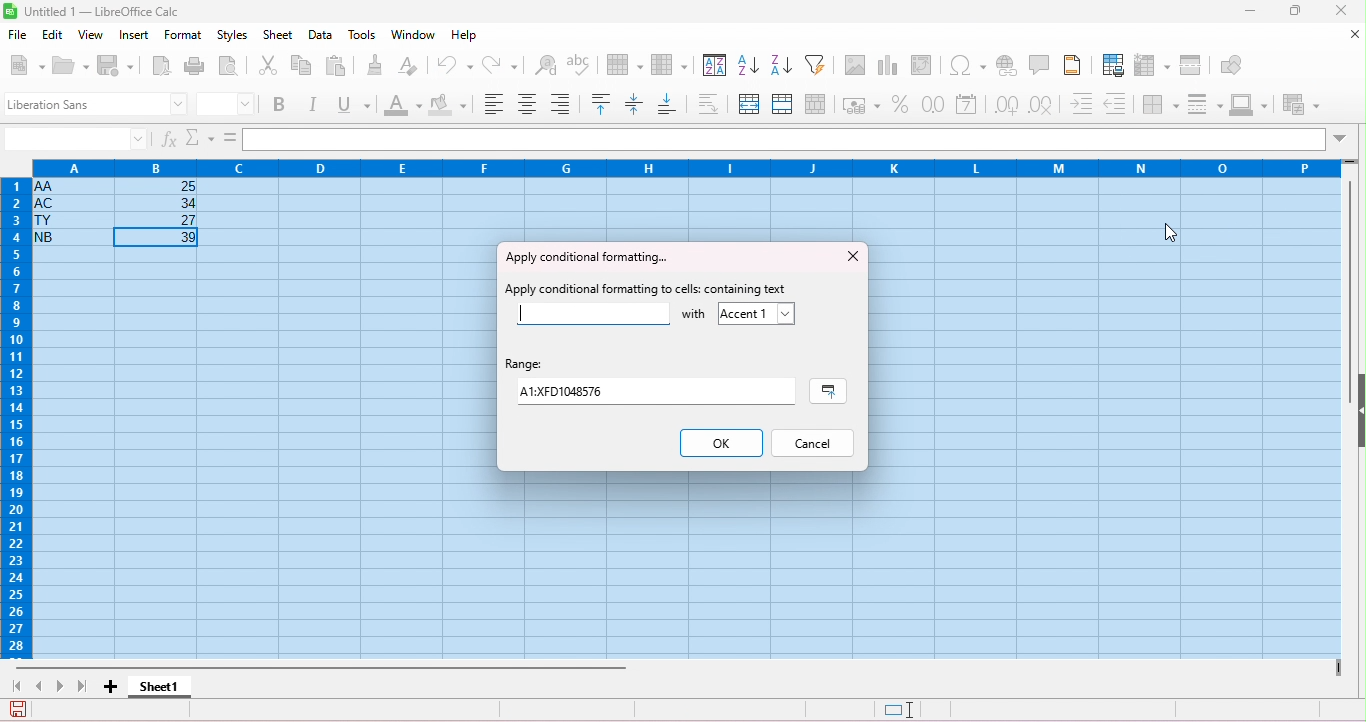 The width and height of the screenshot is (1366, 722). I want to click on accept, so click(756, 314).